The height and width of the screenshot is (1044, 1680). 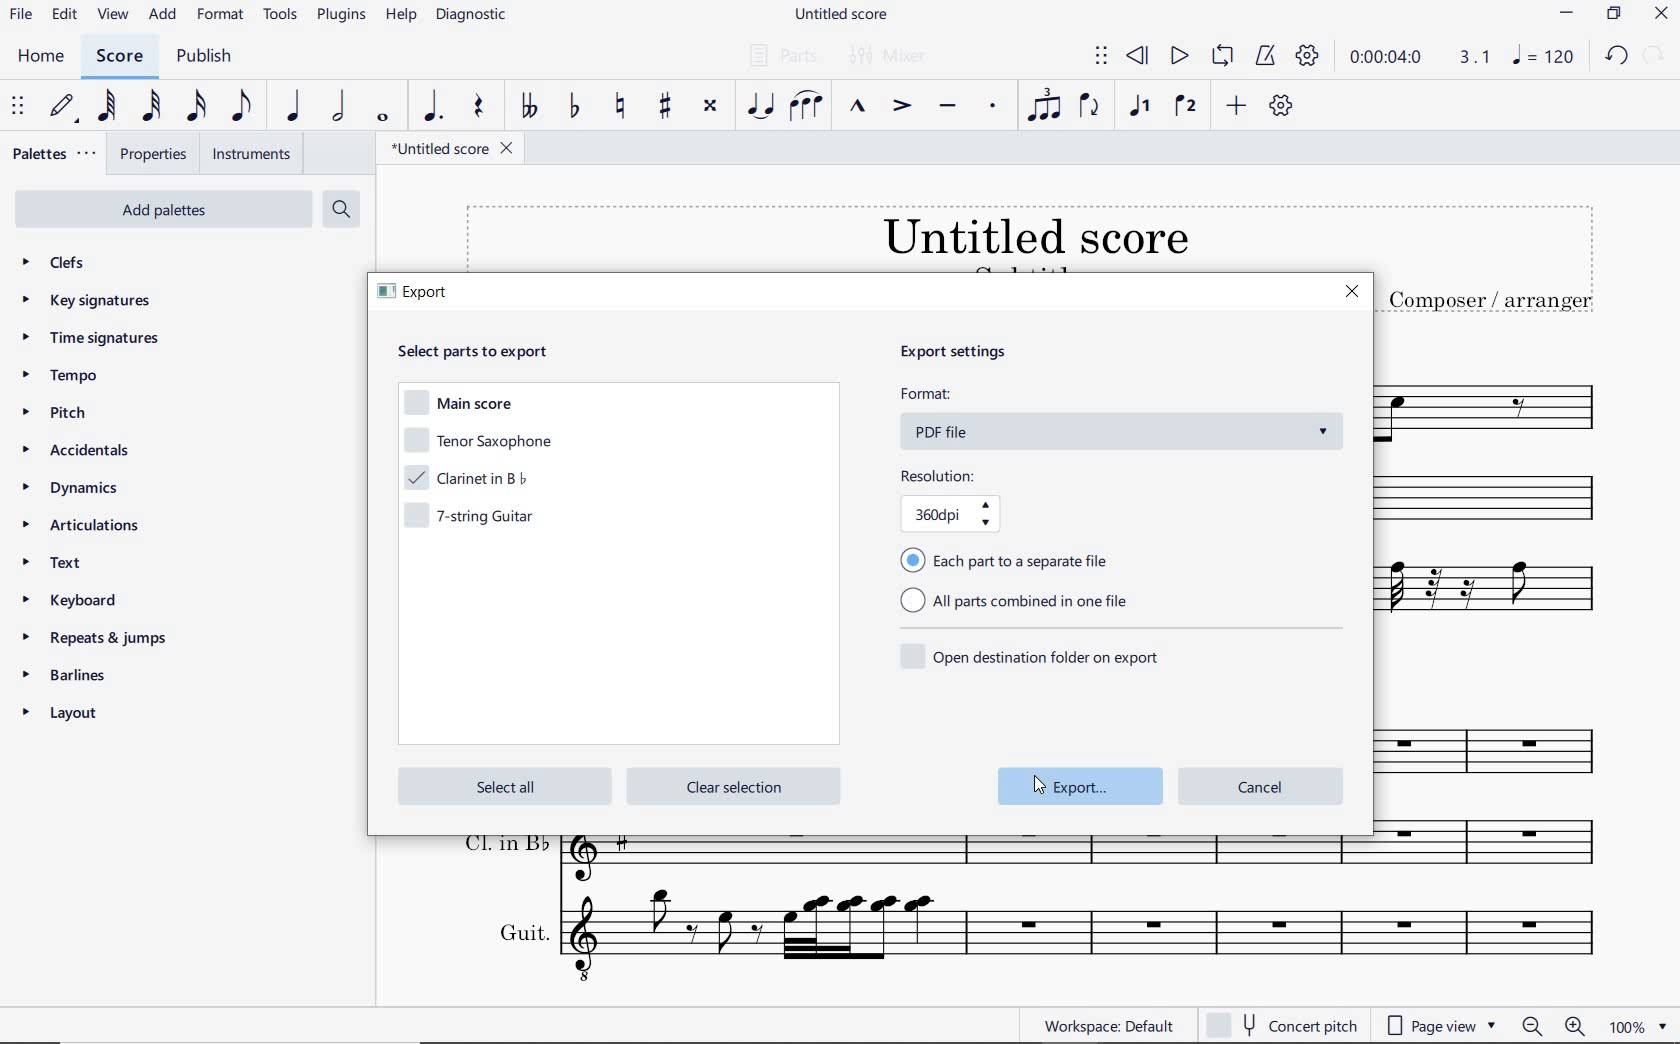 What do you see at coordinates (1045, 105) in the screenshot?
I see `TUPLET` at bounding box center [1045, 105].